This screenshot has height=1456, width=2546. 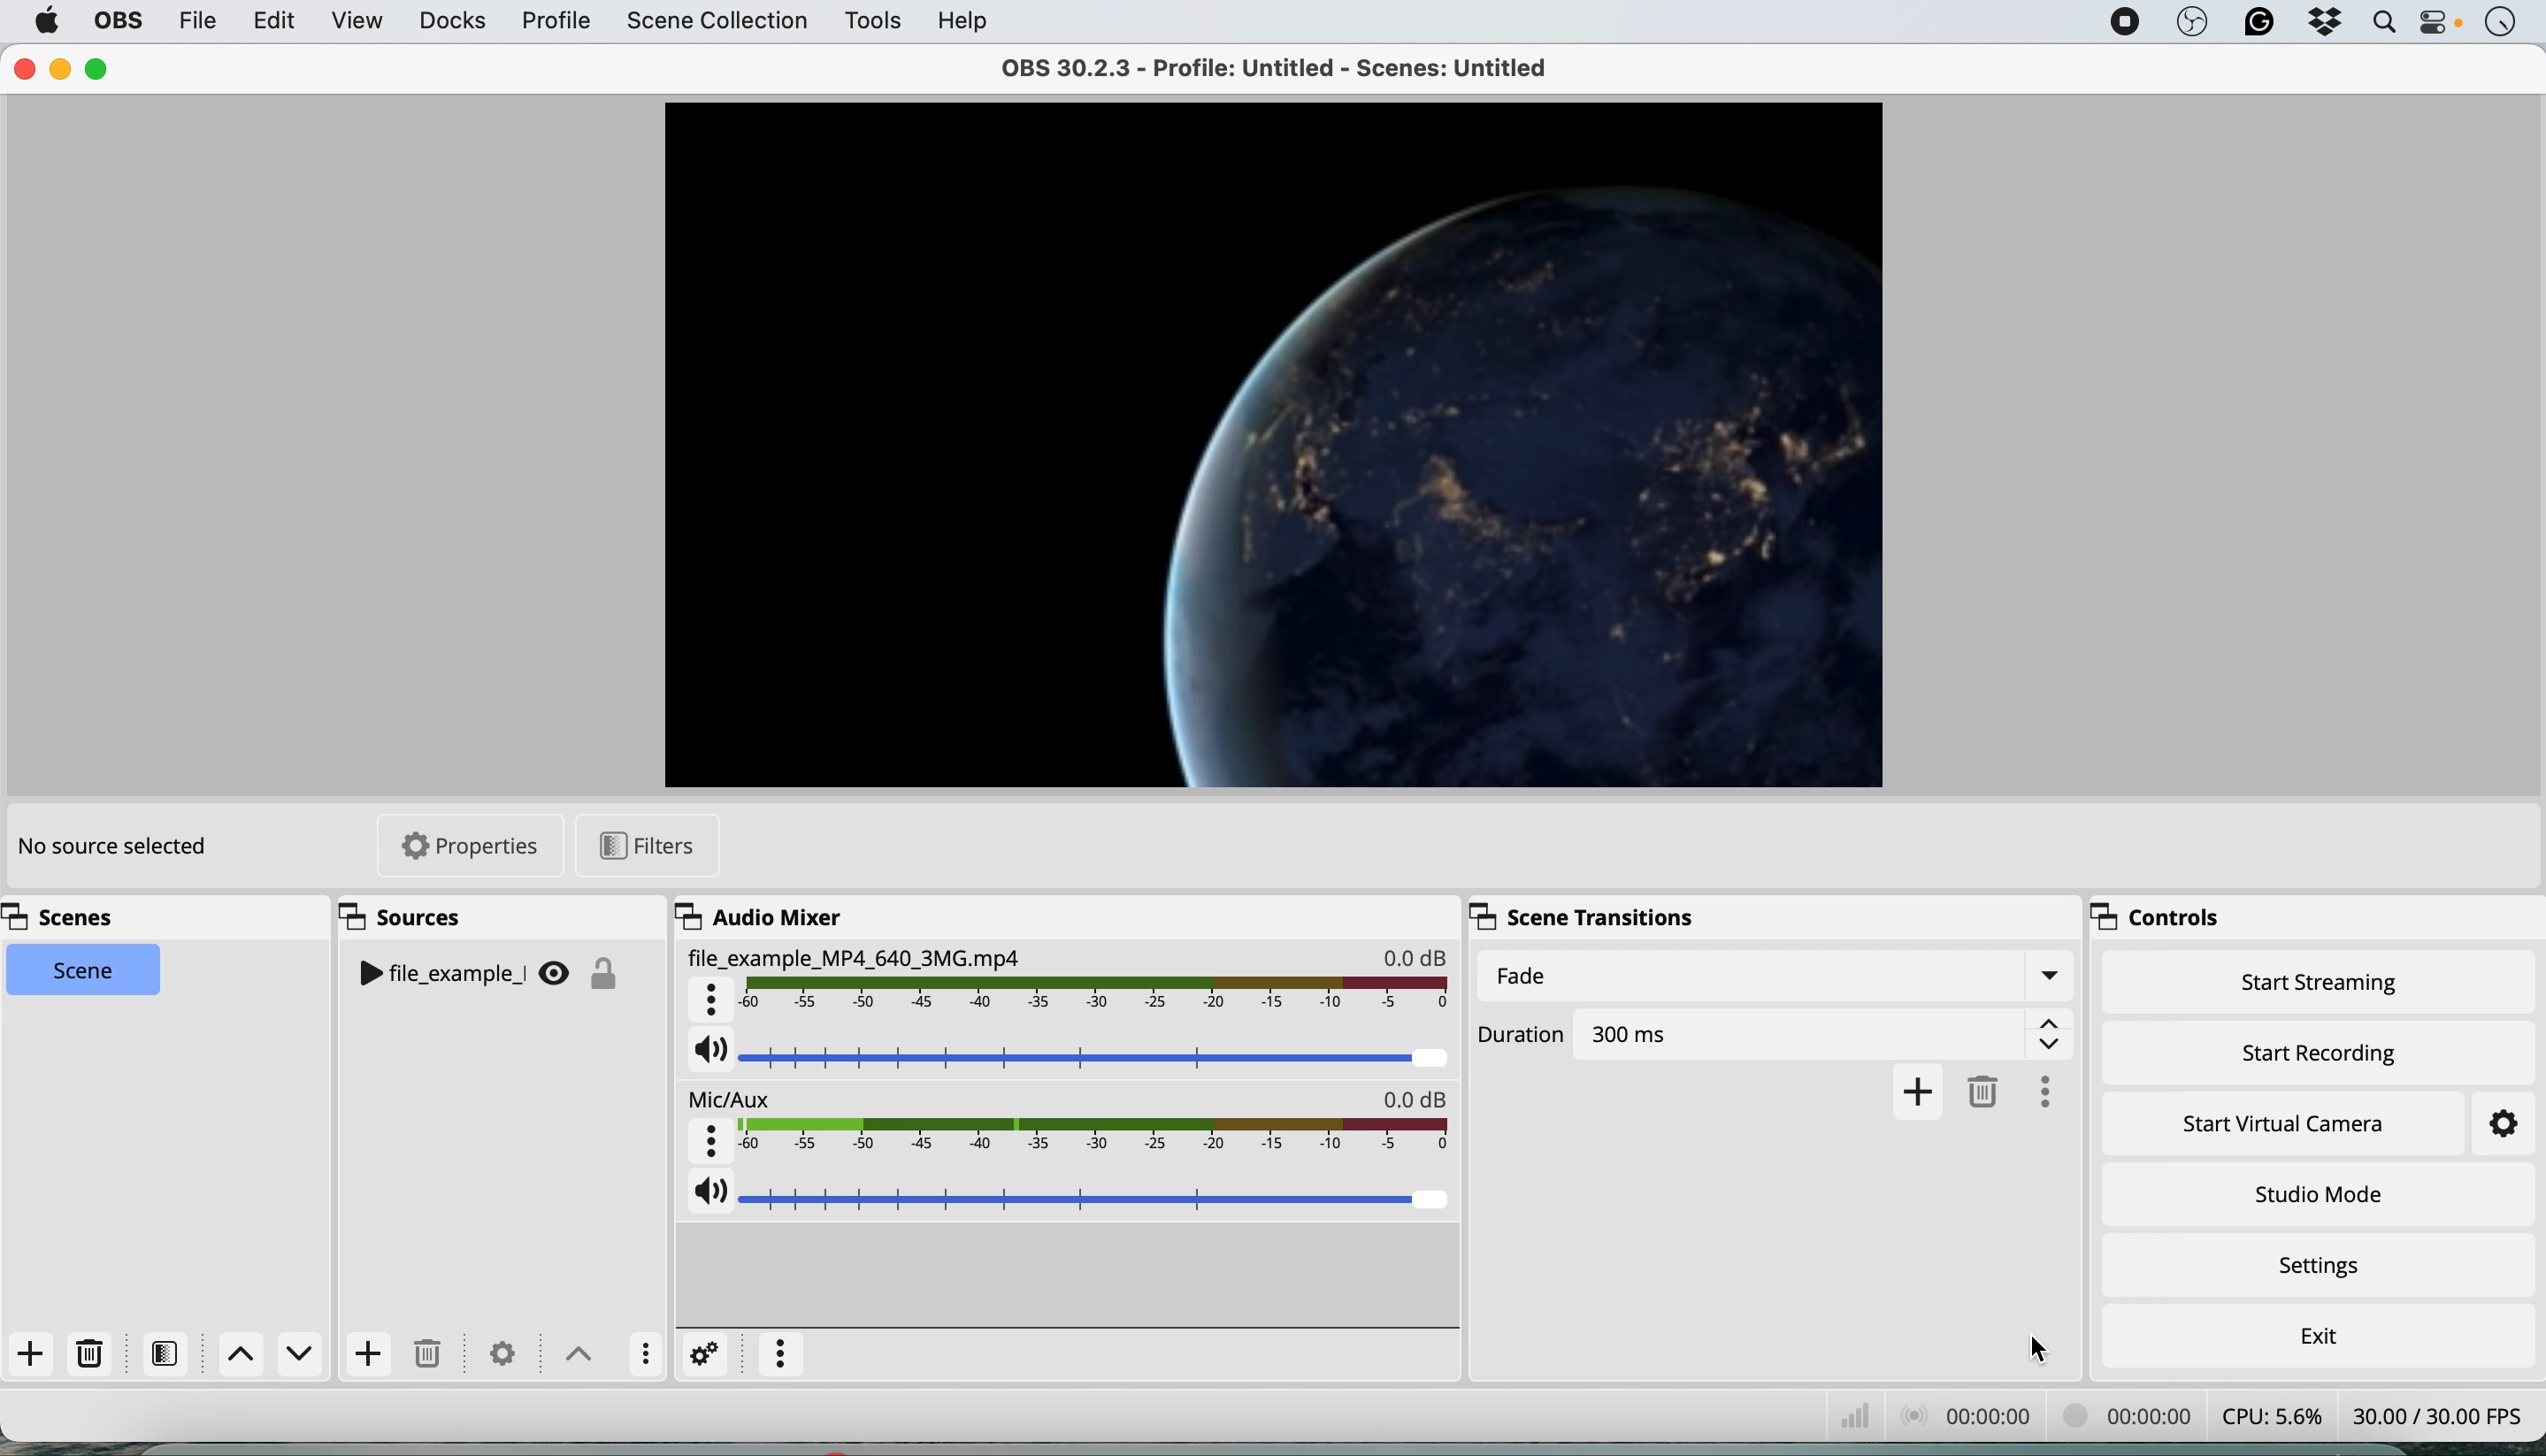 I want to click on settings, so click(x=2484, y=1125).